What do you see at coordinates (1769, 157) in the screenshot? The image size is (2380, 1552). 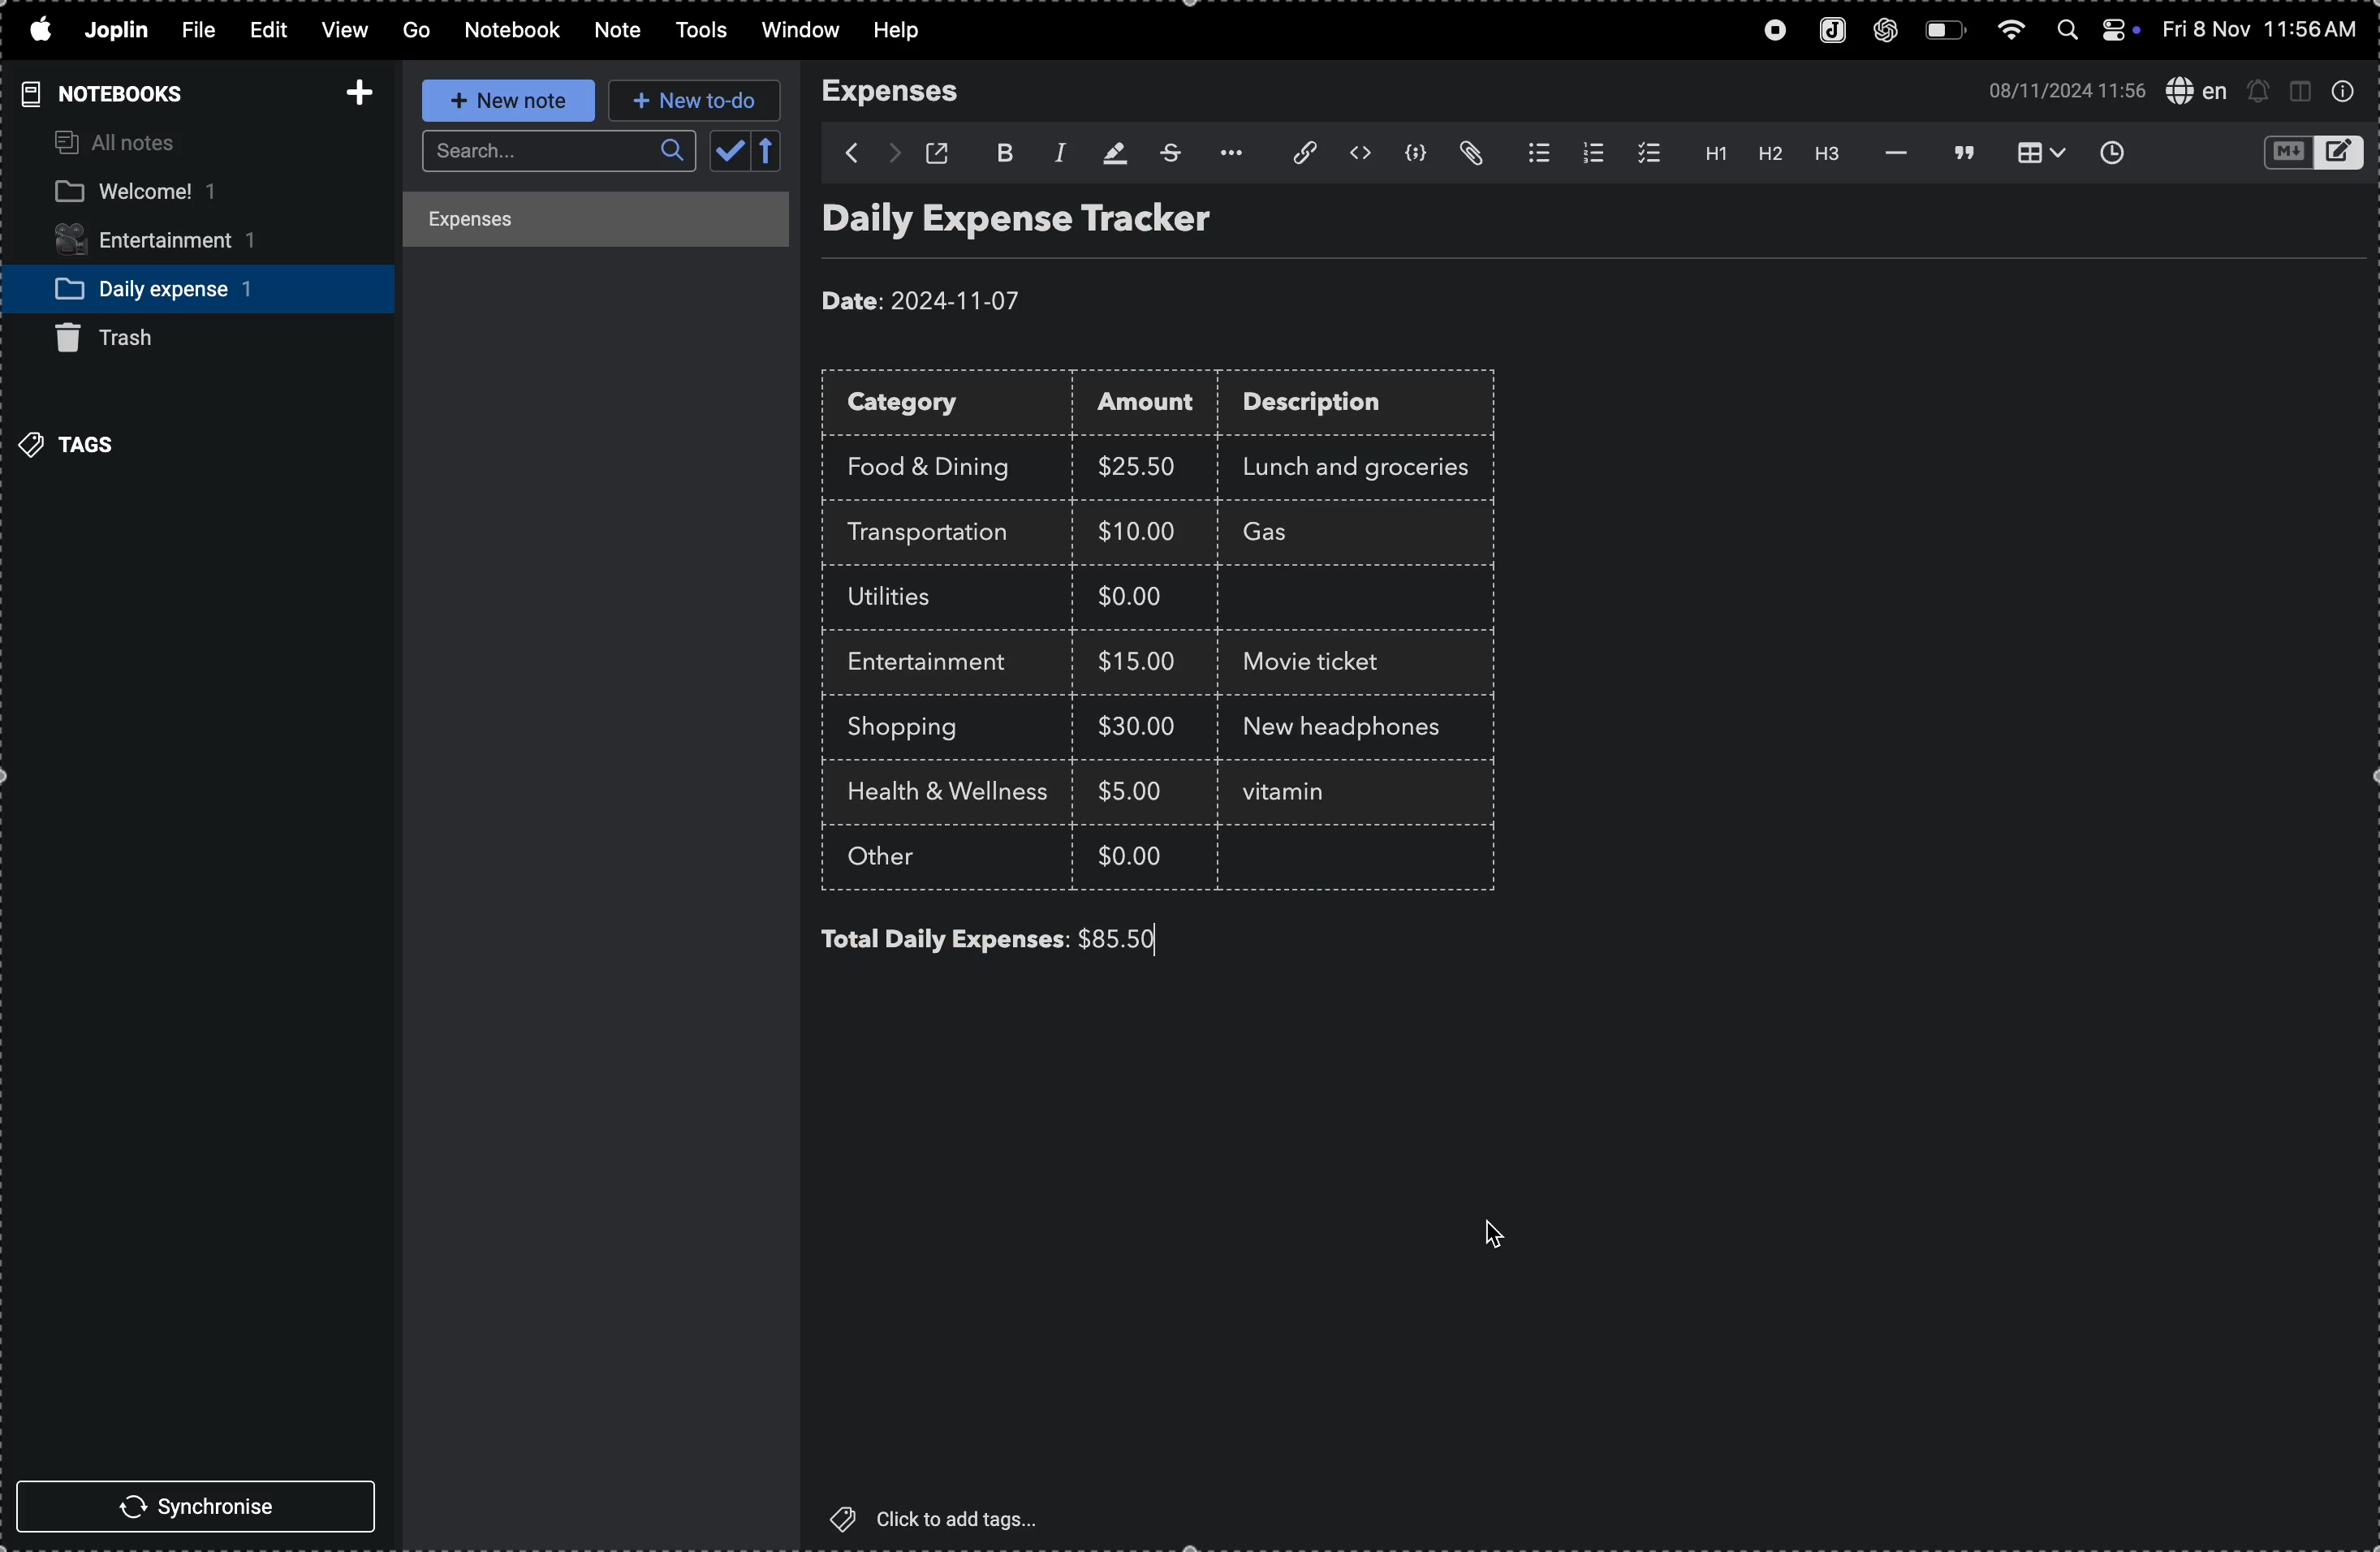 I see `heading 2` at bounding box center [1769, 157].